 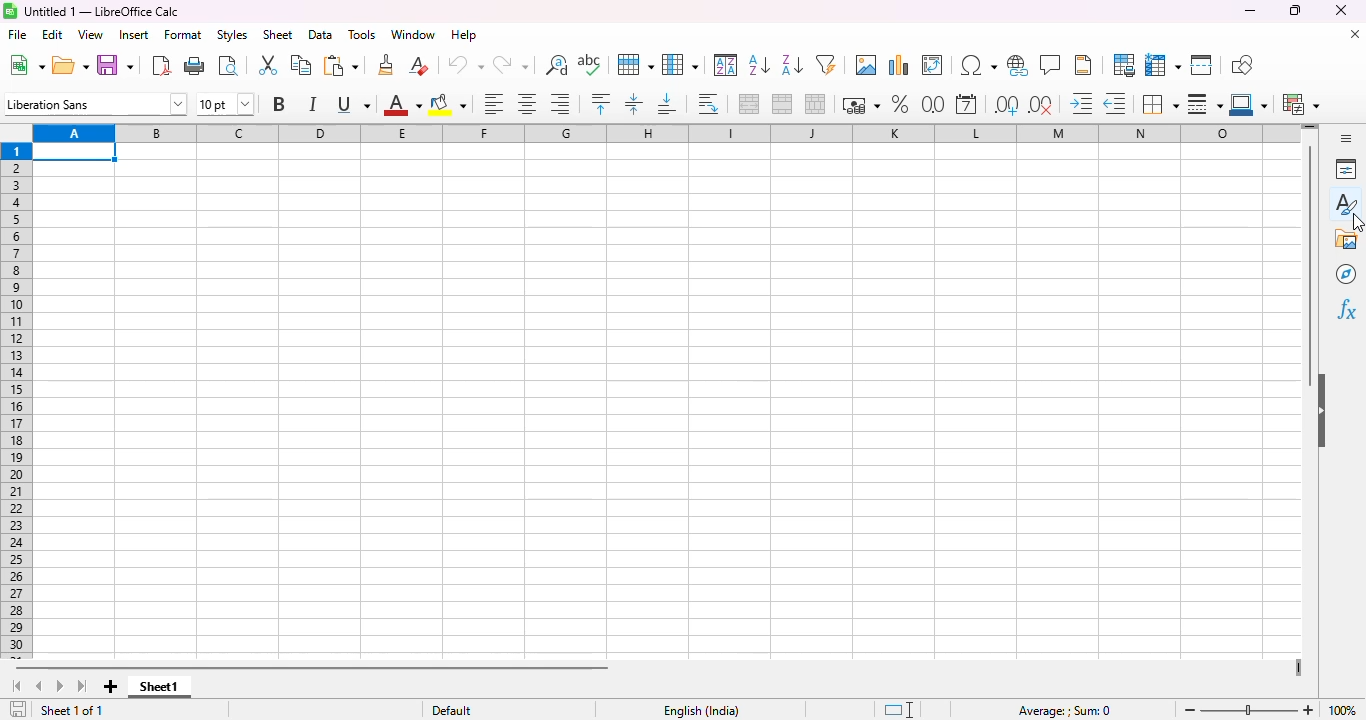 I want to click on bold, so click(x=277, y=104).